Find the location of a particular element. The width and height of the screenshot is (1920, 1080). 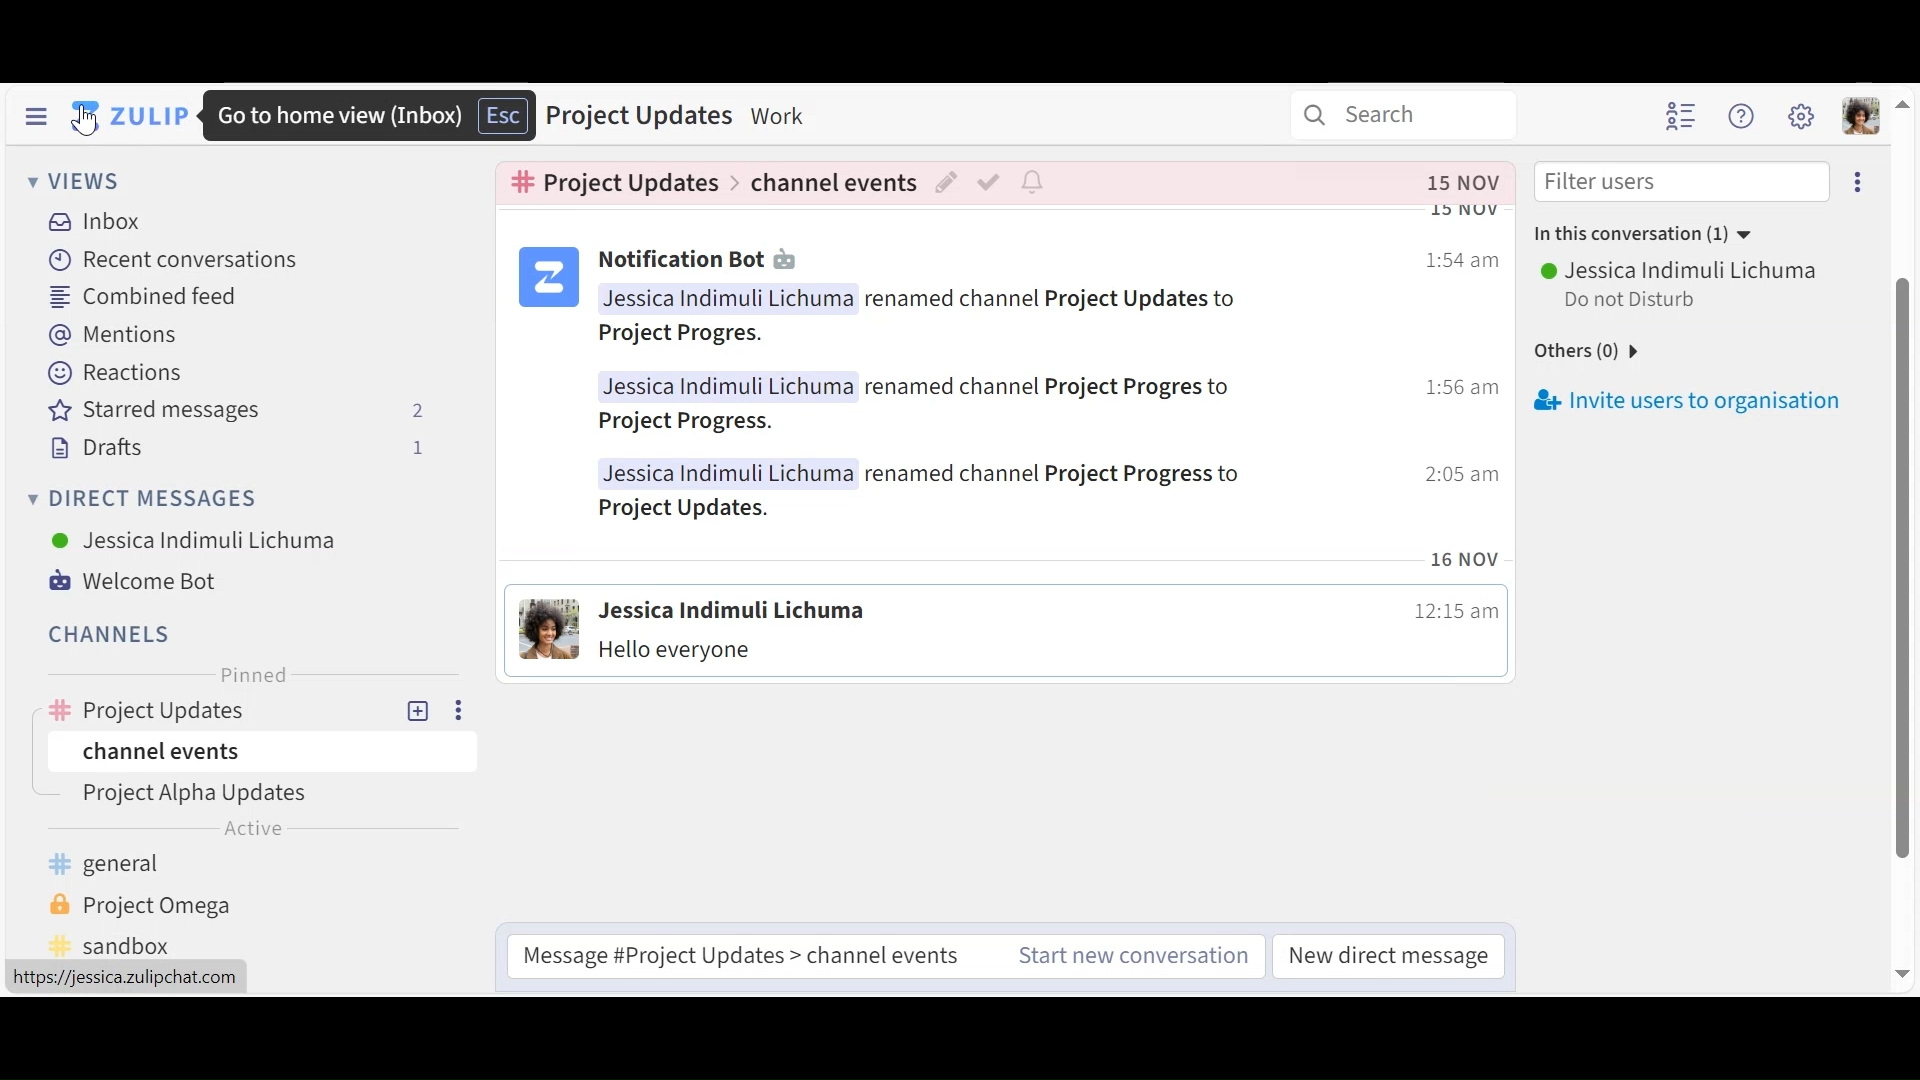

channel events is located at coordinates (832, 184).